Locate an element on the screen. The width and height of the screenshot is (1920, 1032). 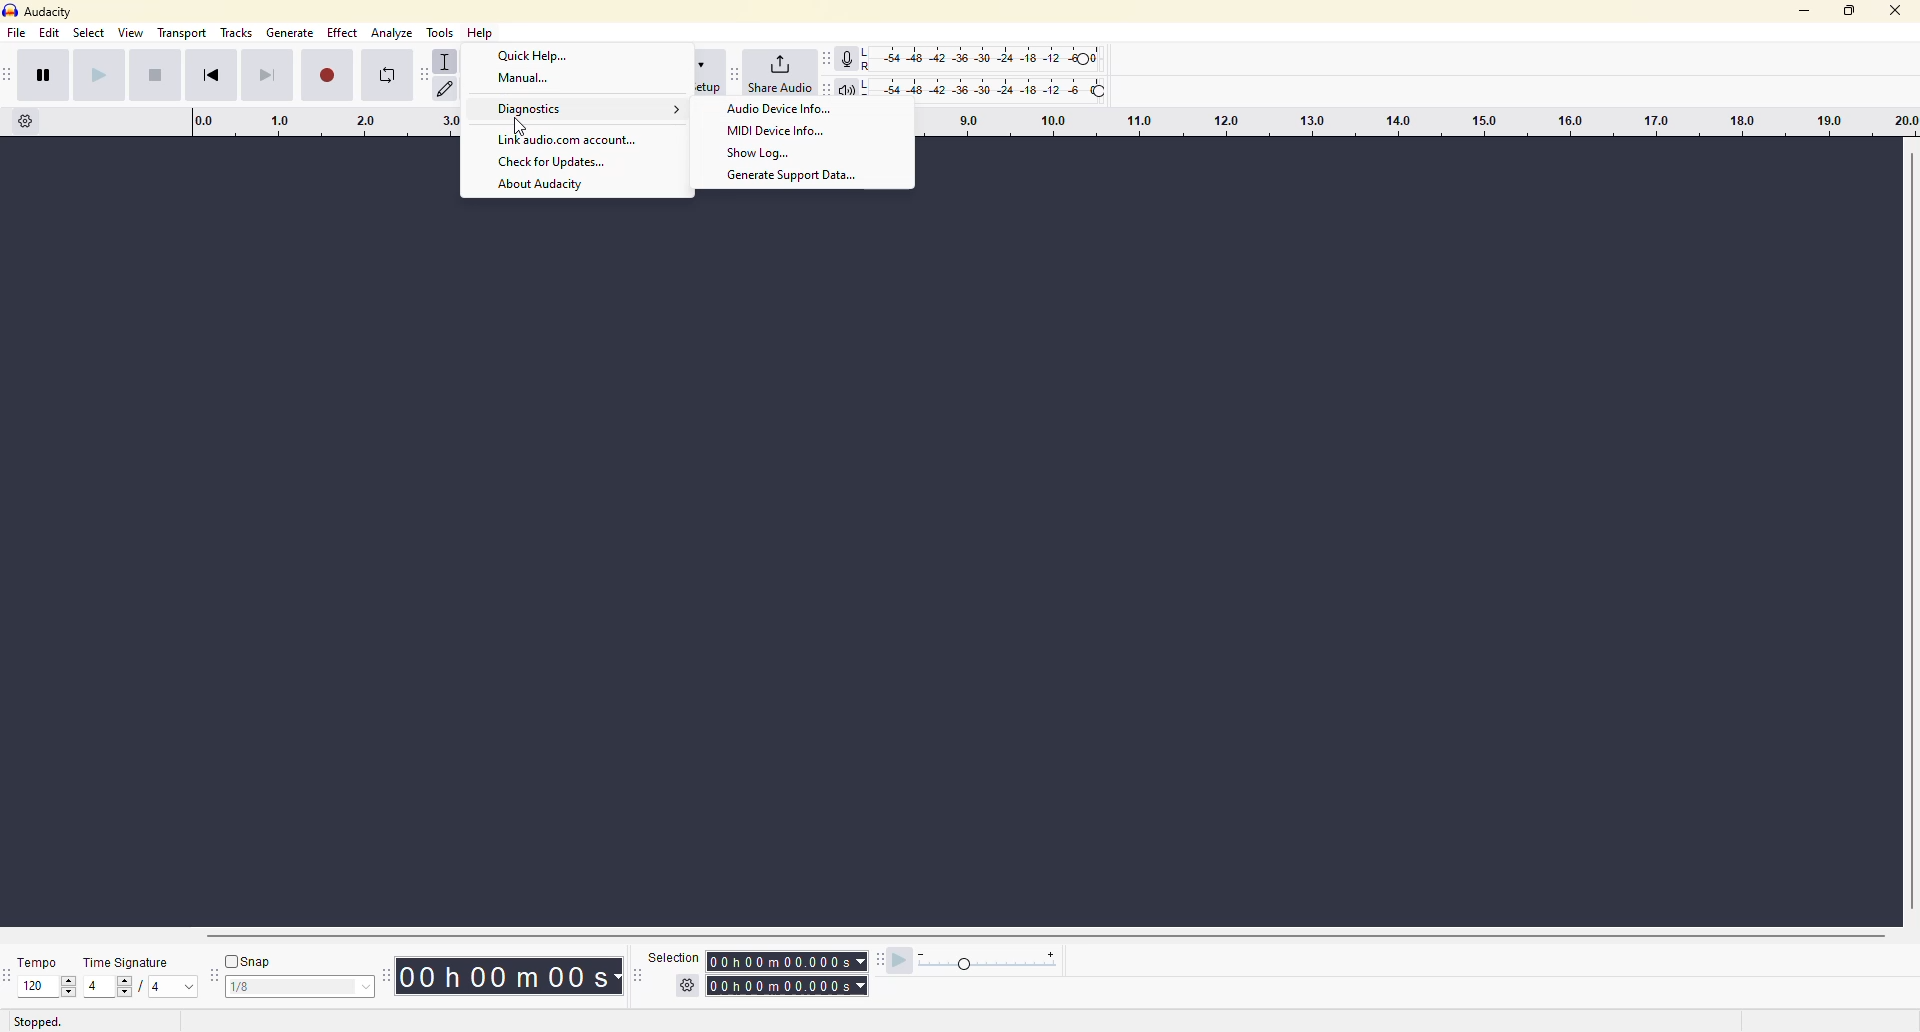
draw tool is located at coordinates (447, 88).